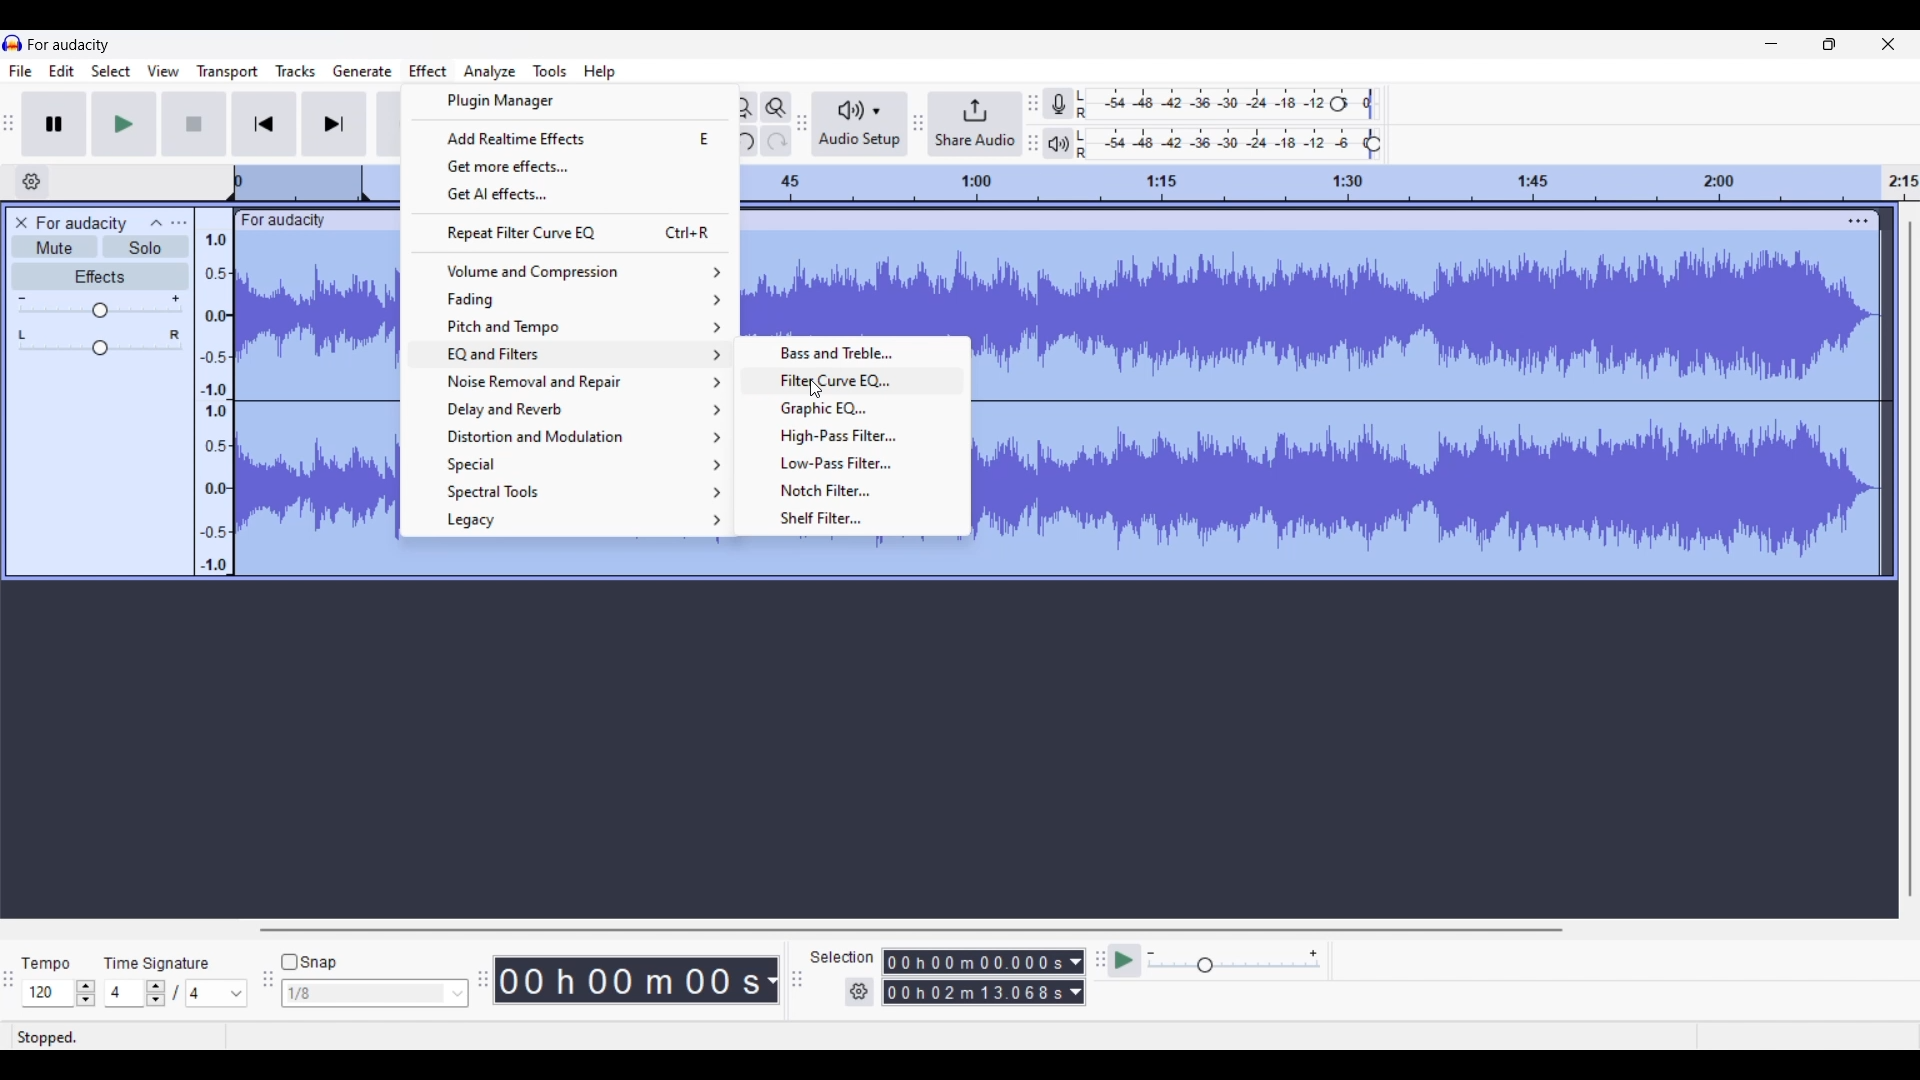  Describe the element at coordinates (599, 72) in the screenshot. I see `Help menu` at that location.